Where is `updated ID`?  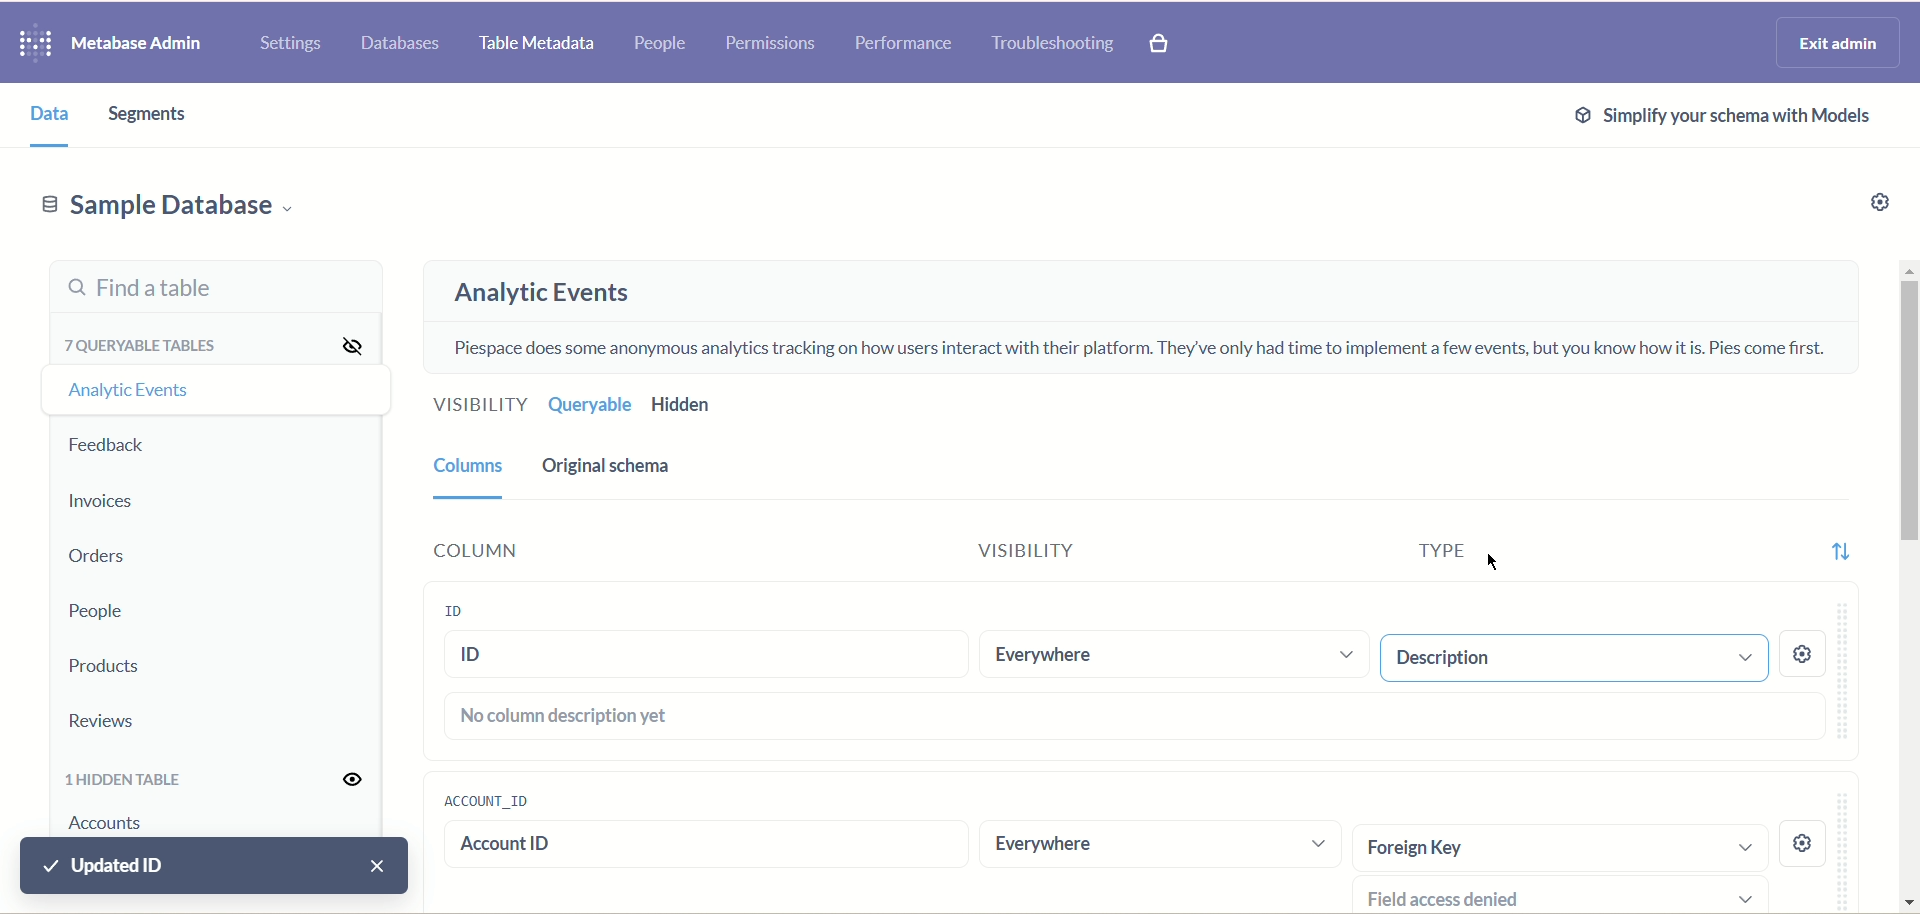
updated ID is located at coordinates (214, 866).